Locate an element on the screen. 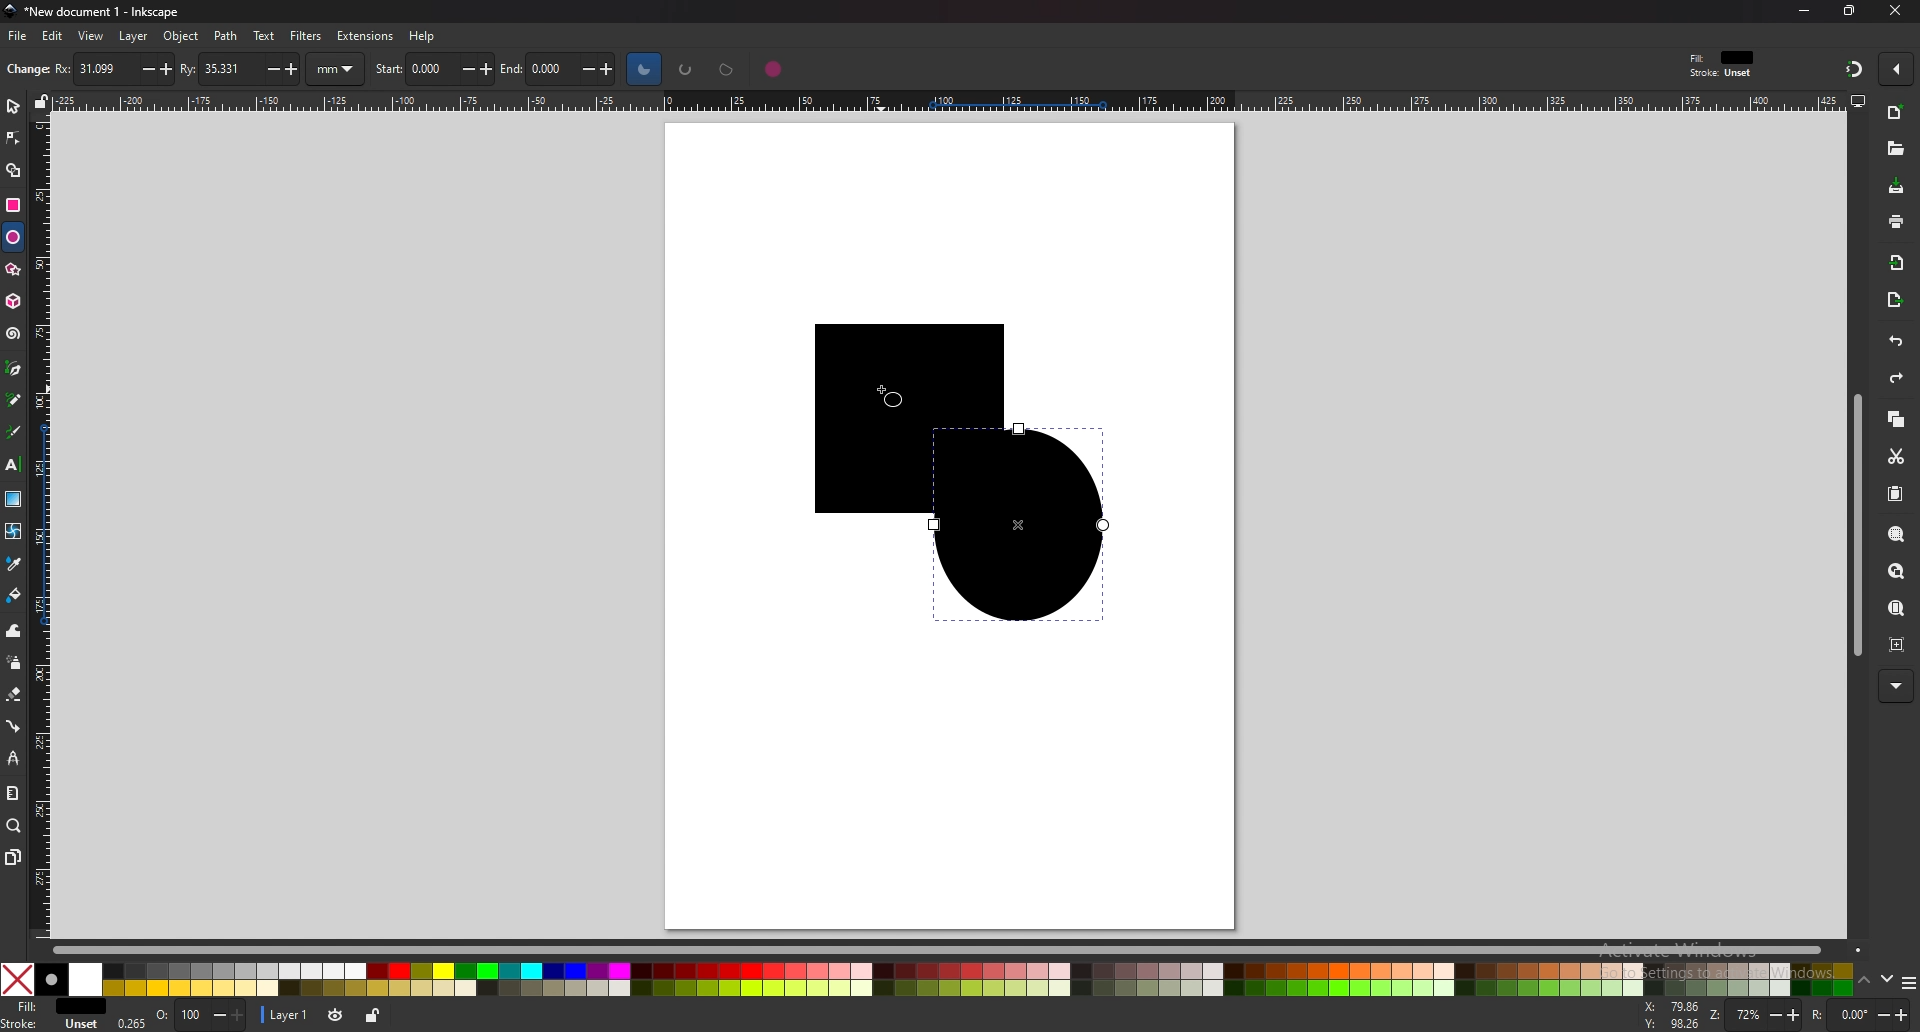 This screenshot has width=1920, height=1032. print is located at coordinates (1895, 221).